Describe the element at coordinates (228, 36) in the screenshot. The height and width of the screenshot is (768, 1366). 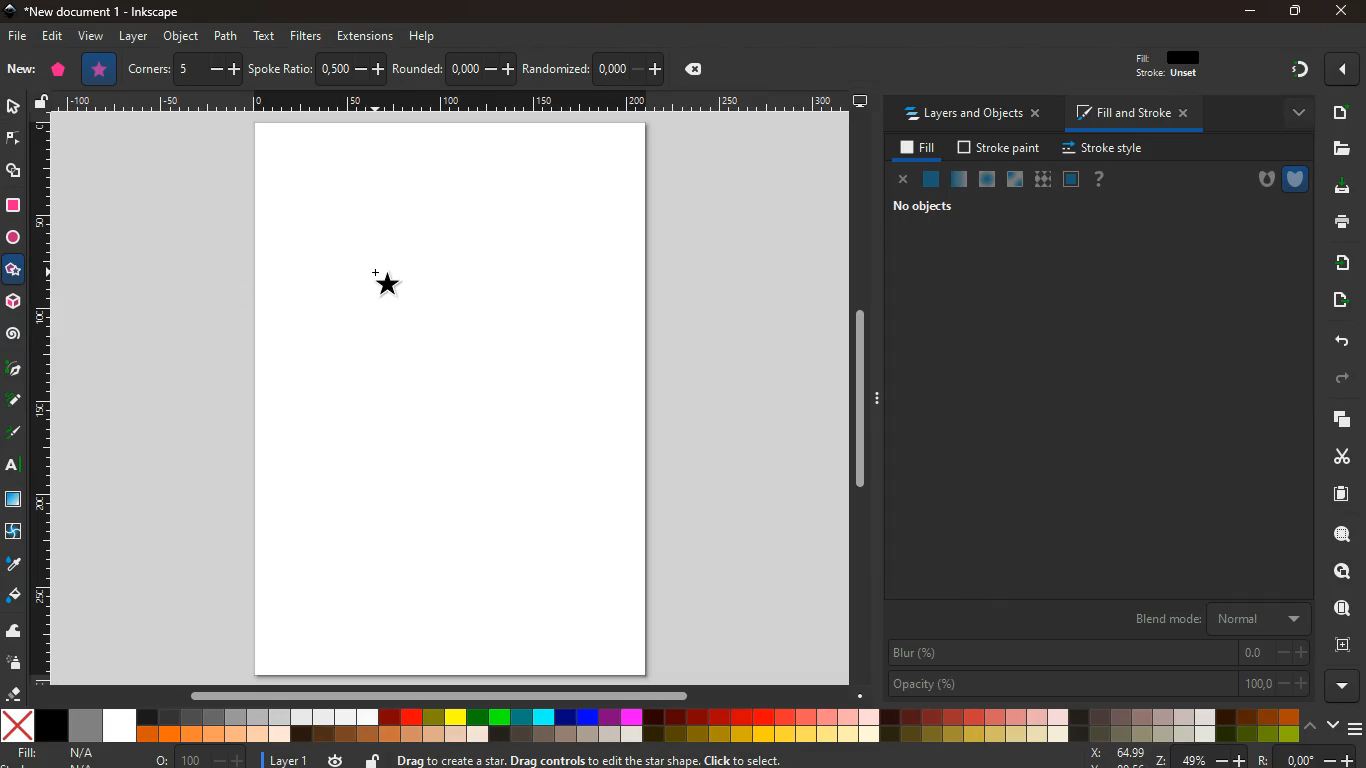
I see `path` at that location.